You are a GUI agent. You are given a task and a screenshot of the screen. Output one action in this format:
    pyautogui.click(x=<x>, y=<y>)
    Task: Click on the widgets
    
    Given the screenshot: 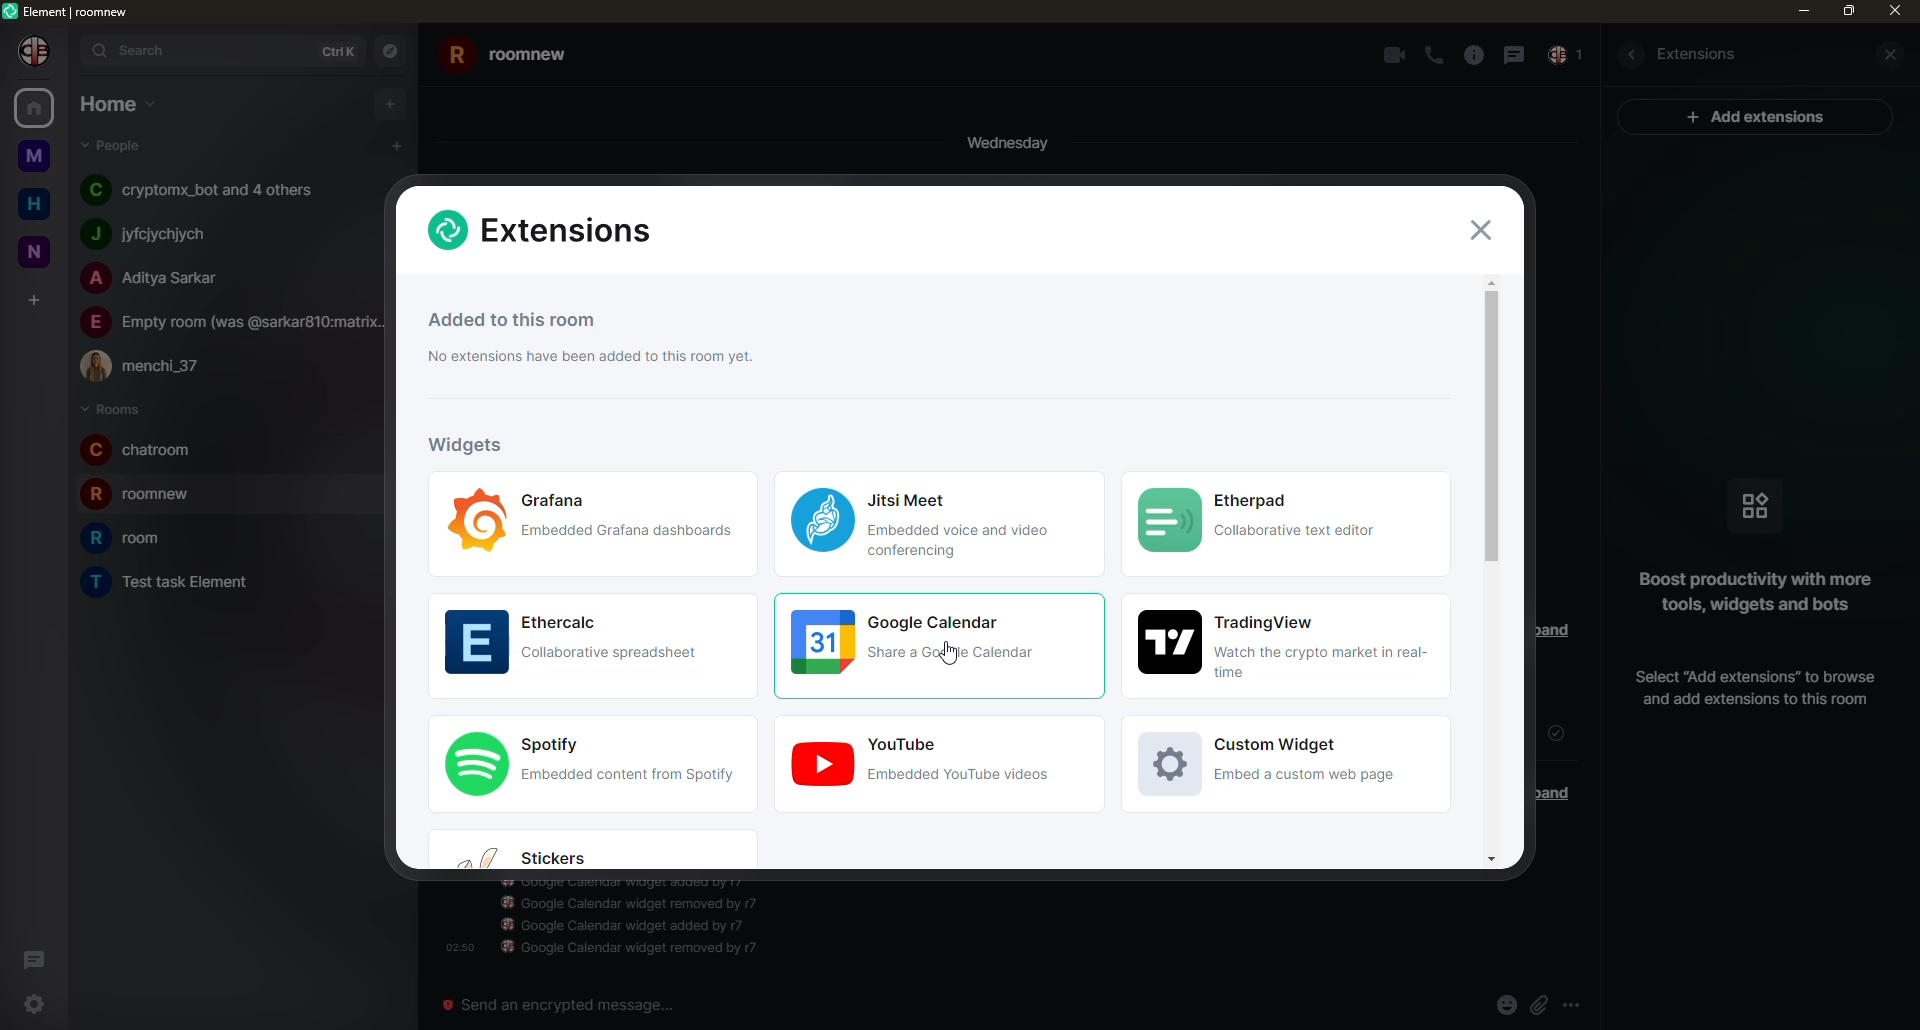 What is the action you would take?
    pyautogui.click(x=1268, y=761)
    